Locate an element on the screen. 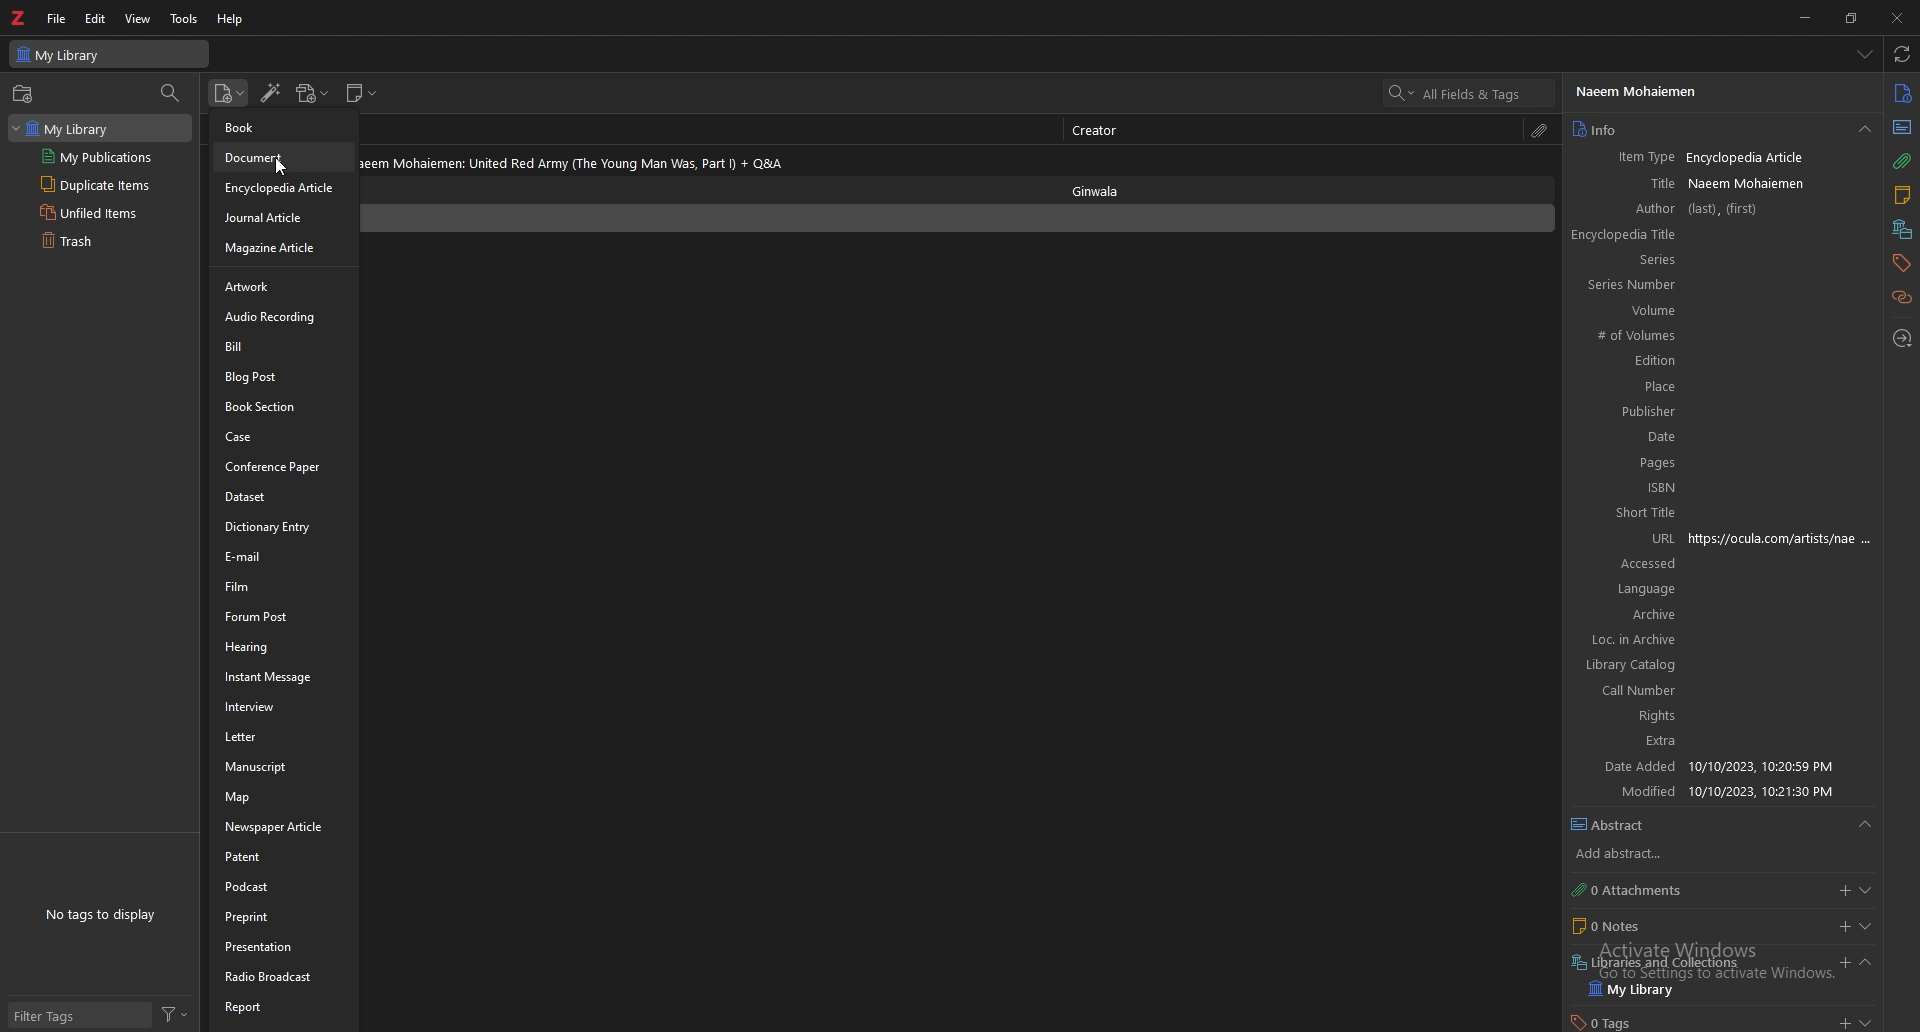  item type input is located at coordinates (1781, 157).